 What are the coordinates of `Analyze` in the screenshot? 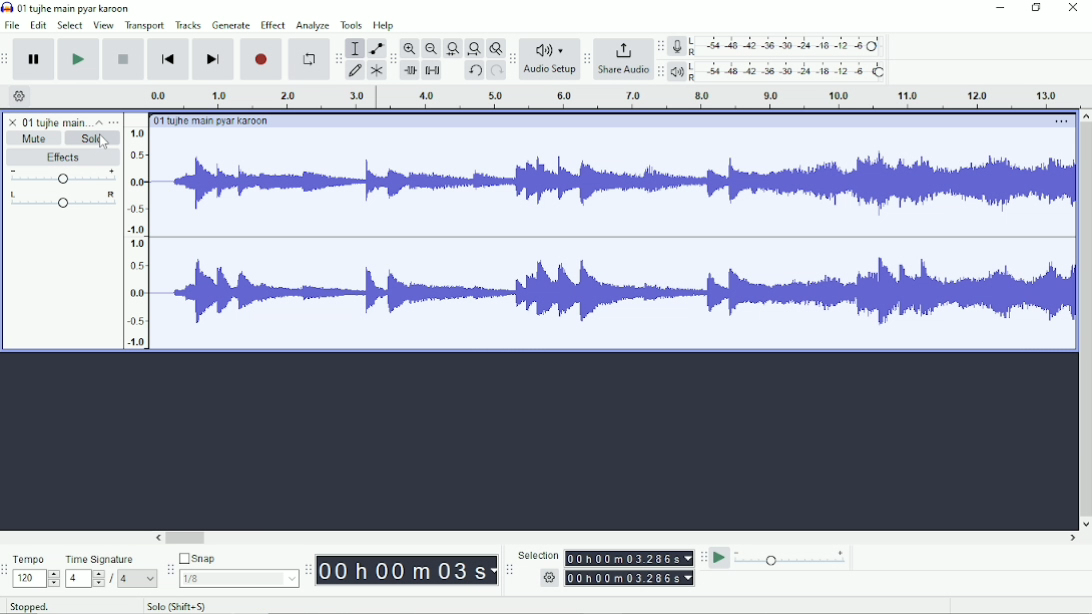 It's located at (312, 25).